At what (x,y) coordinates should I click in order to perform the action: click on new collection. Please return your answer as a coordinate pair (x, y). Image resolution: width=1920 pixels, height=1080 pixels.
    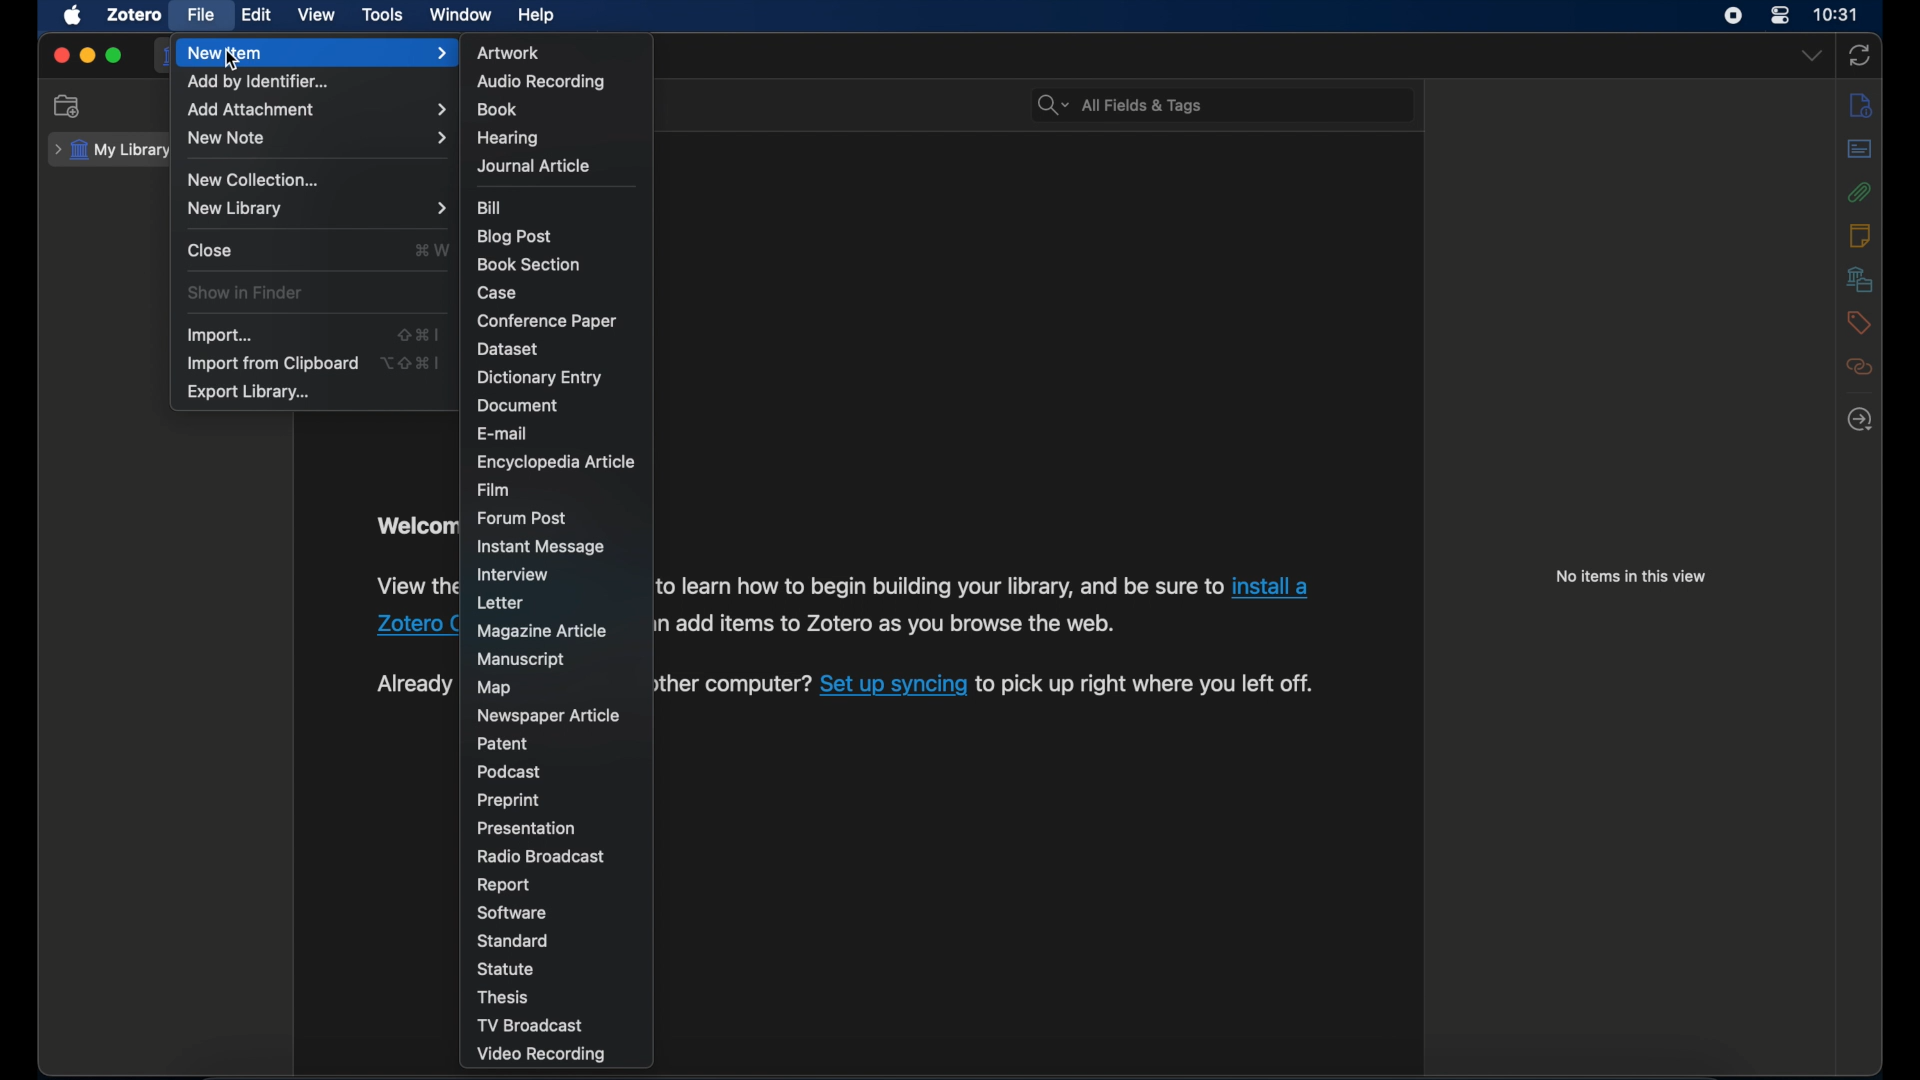
    Looking at the image, I should click on (67, 106).